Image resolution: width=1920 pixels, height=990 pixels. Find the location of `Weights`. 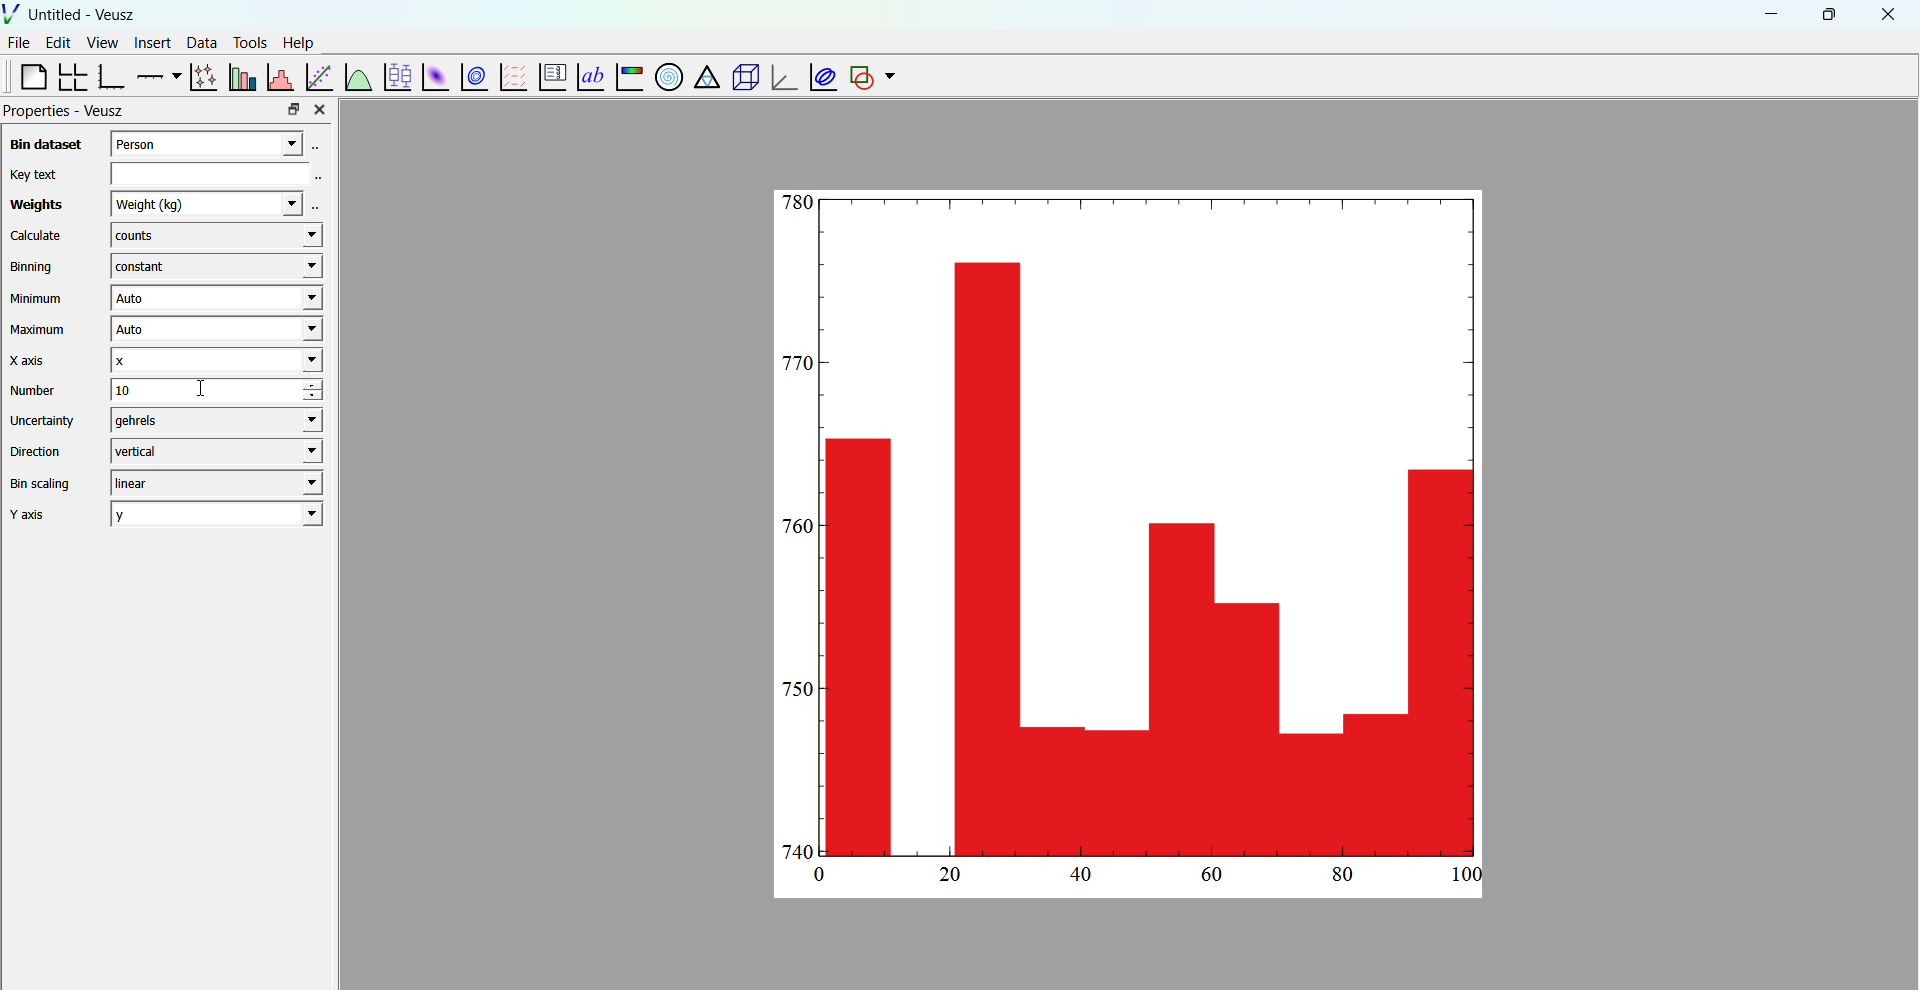

Weights is located at coordinates (33, 206).